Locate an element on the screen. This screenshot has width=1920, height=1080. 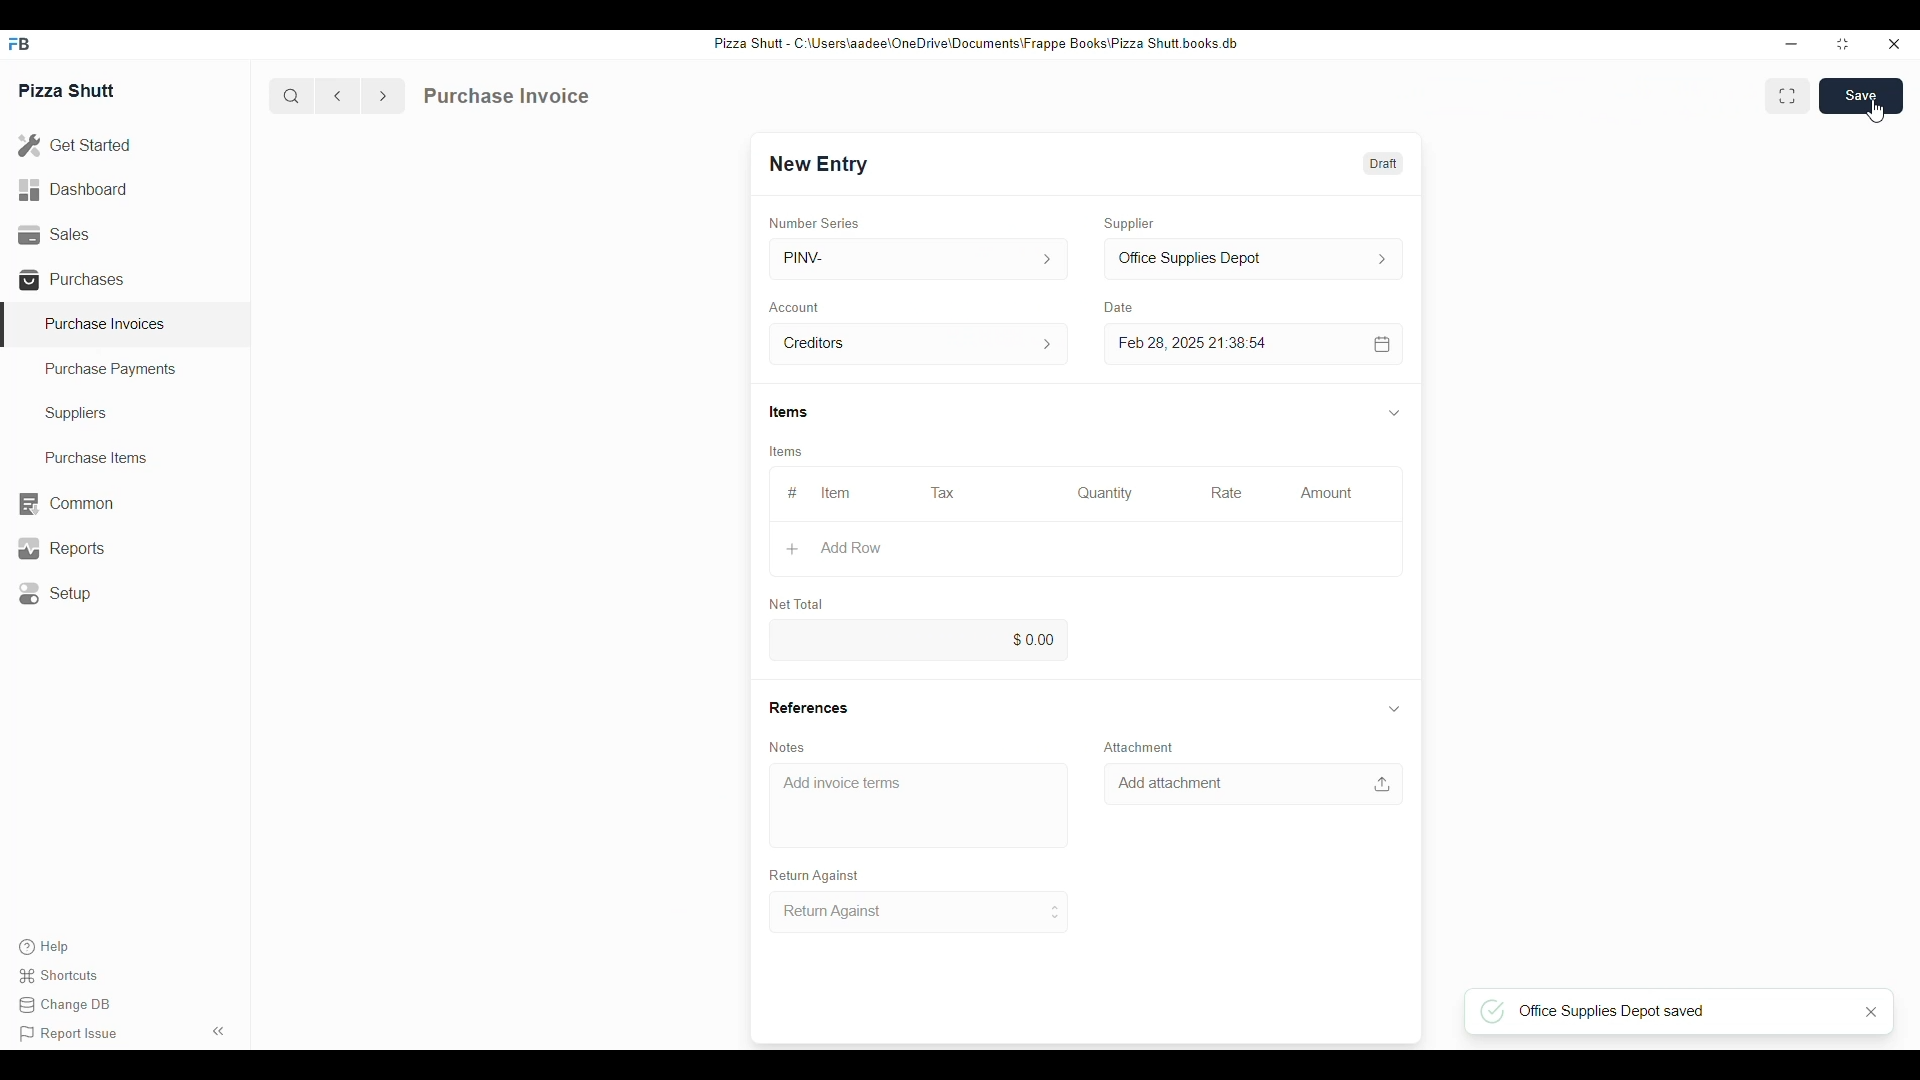
Supplier is located at coordinates (1133, 224).